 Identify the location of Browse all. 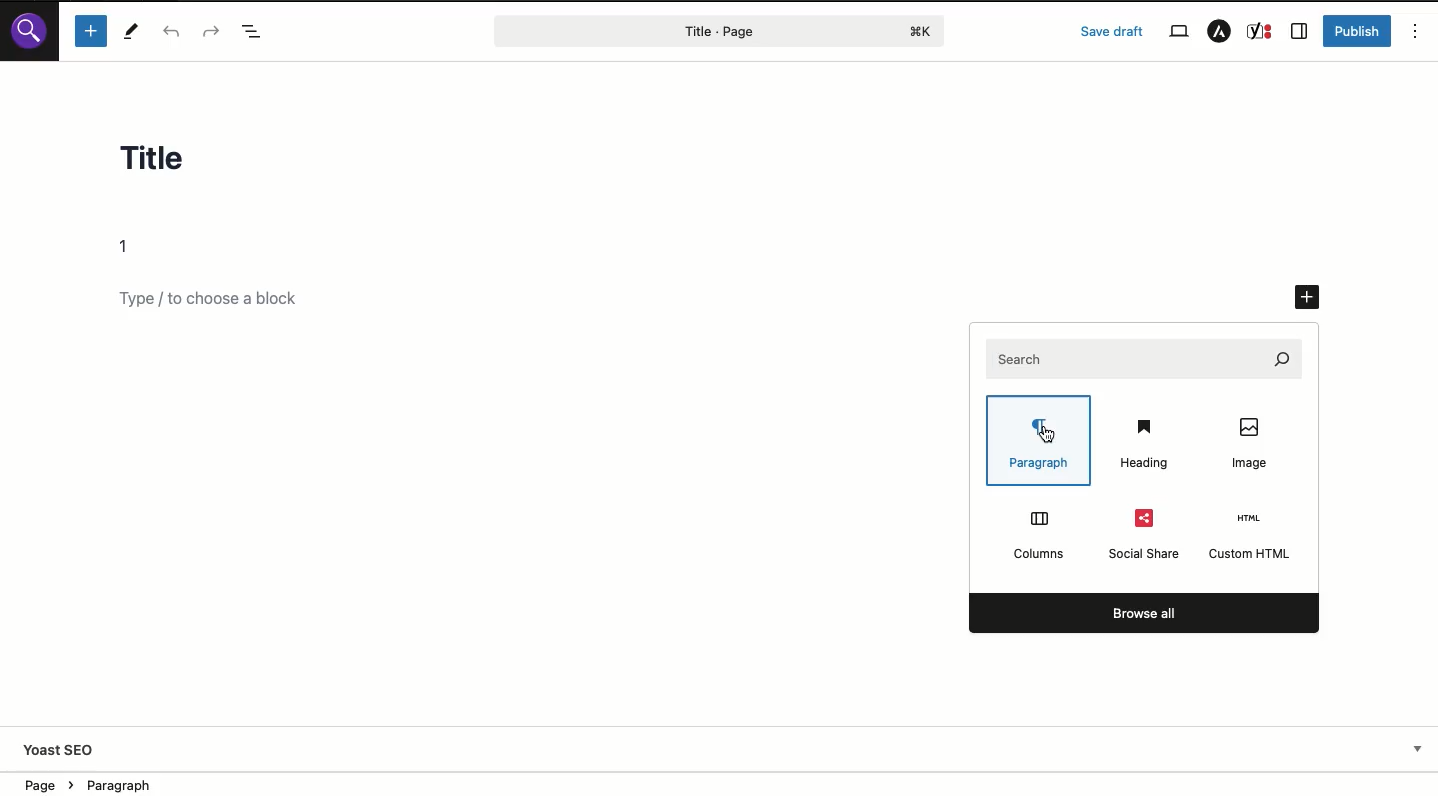
(1143, 614).